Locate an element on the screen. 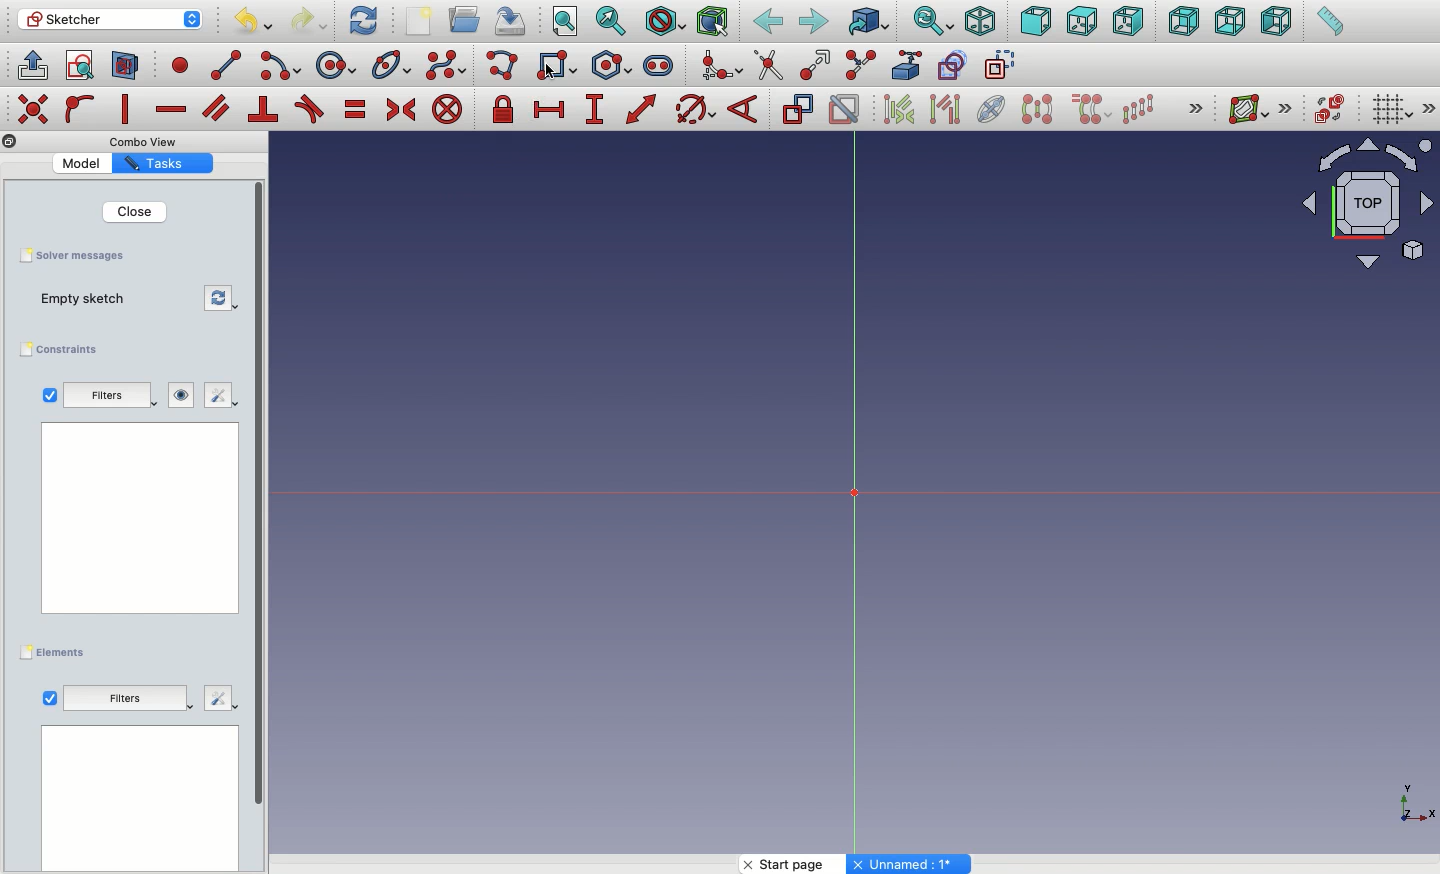 The image size is (1440, 874). Conic is located at coordinates (393, 66).